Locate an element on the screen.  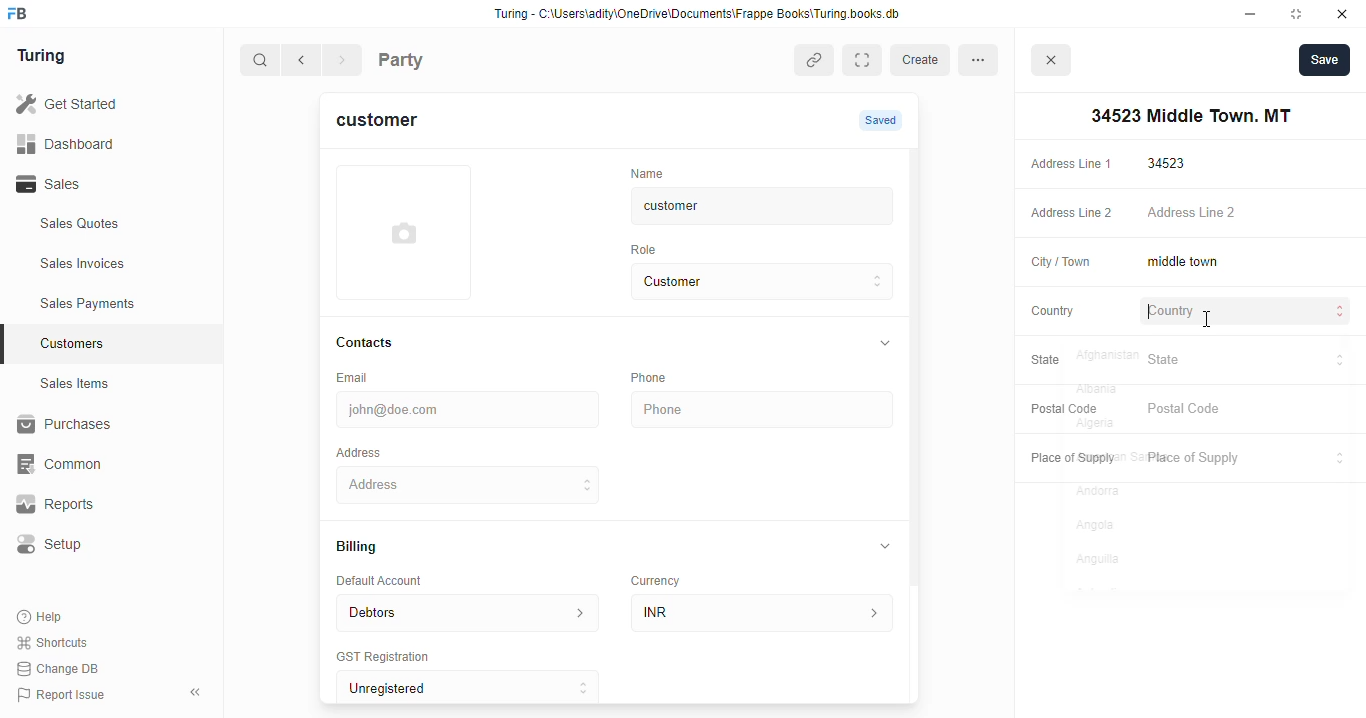
Phone is located at coordinates (660, 377).